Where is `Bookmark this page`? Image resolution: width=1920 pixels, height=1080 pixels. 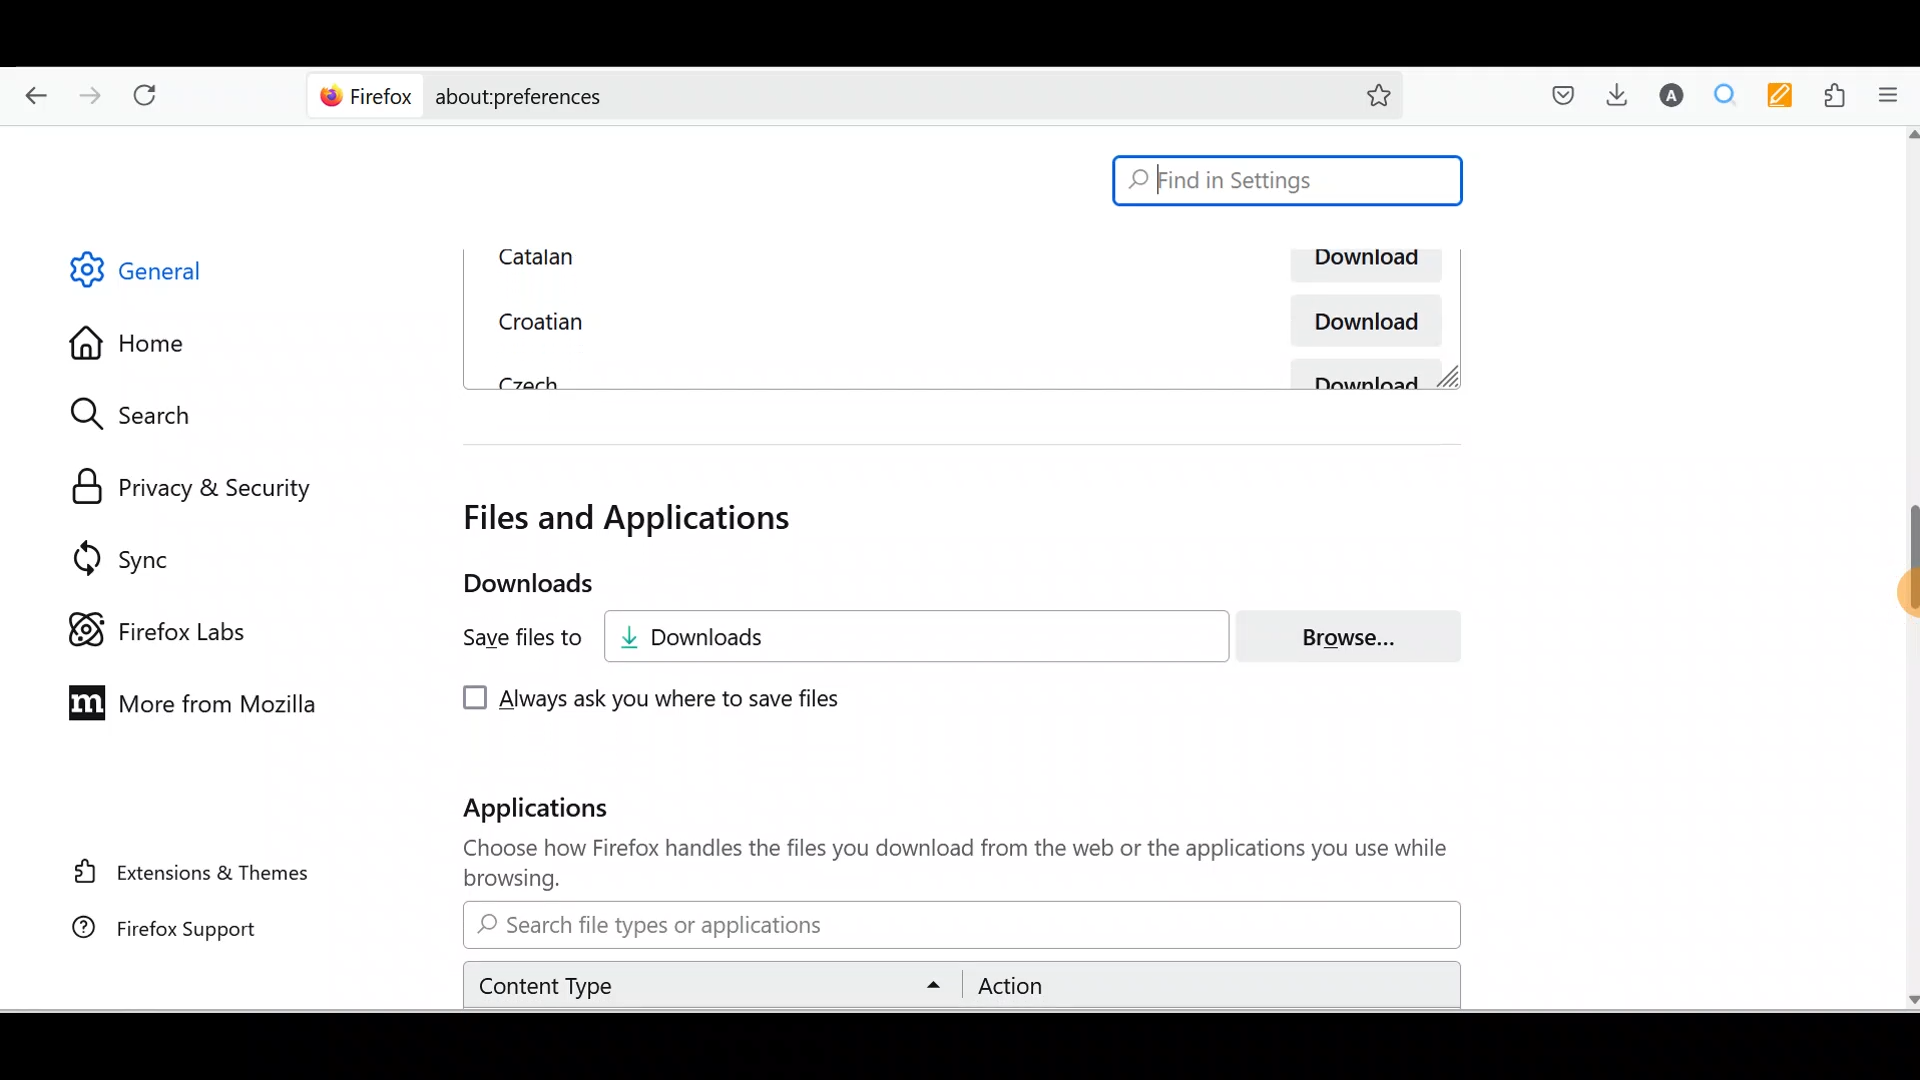 Bookmark this page is located at coordinates (1379, 93).